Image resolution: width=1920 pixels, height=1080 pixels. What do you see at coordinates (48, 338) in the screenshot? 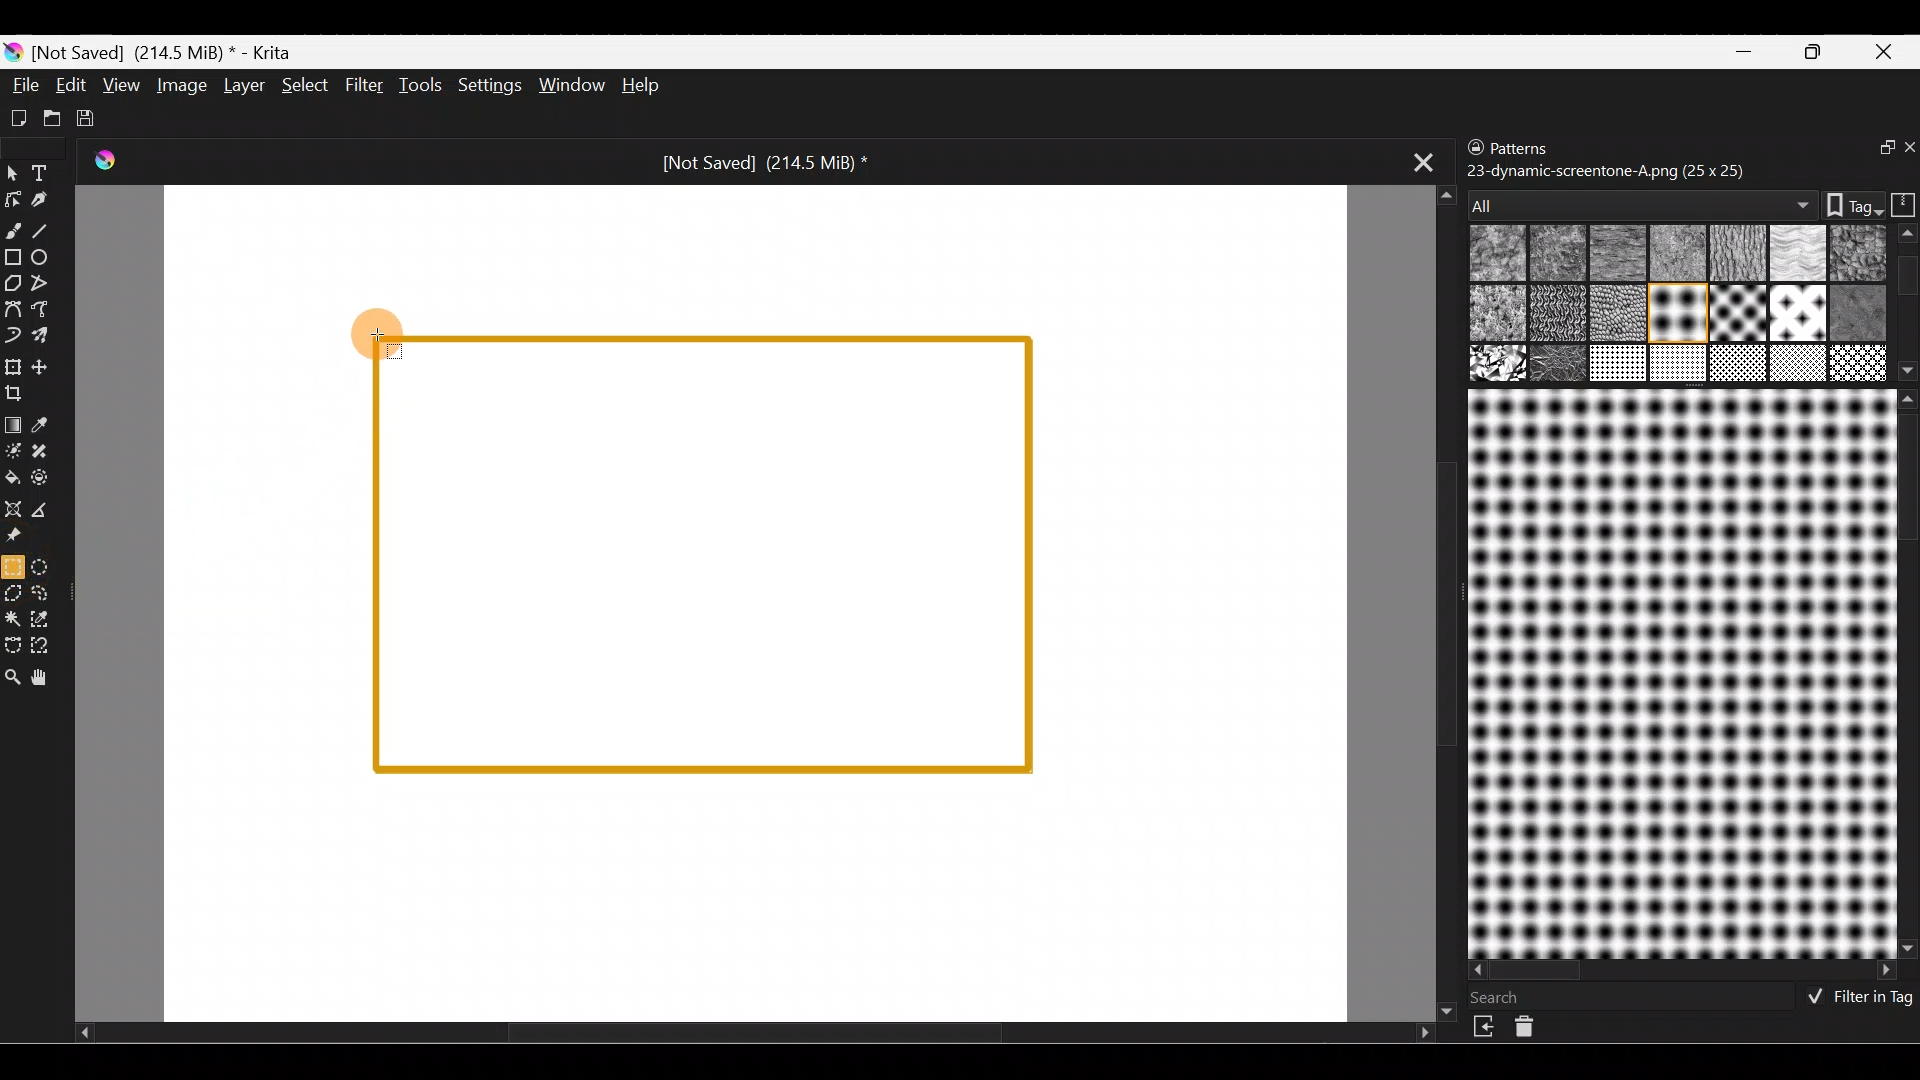
I see `Multibrush tool` at bounding box center [48, 338].